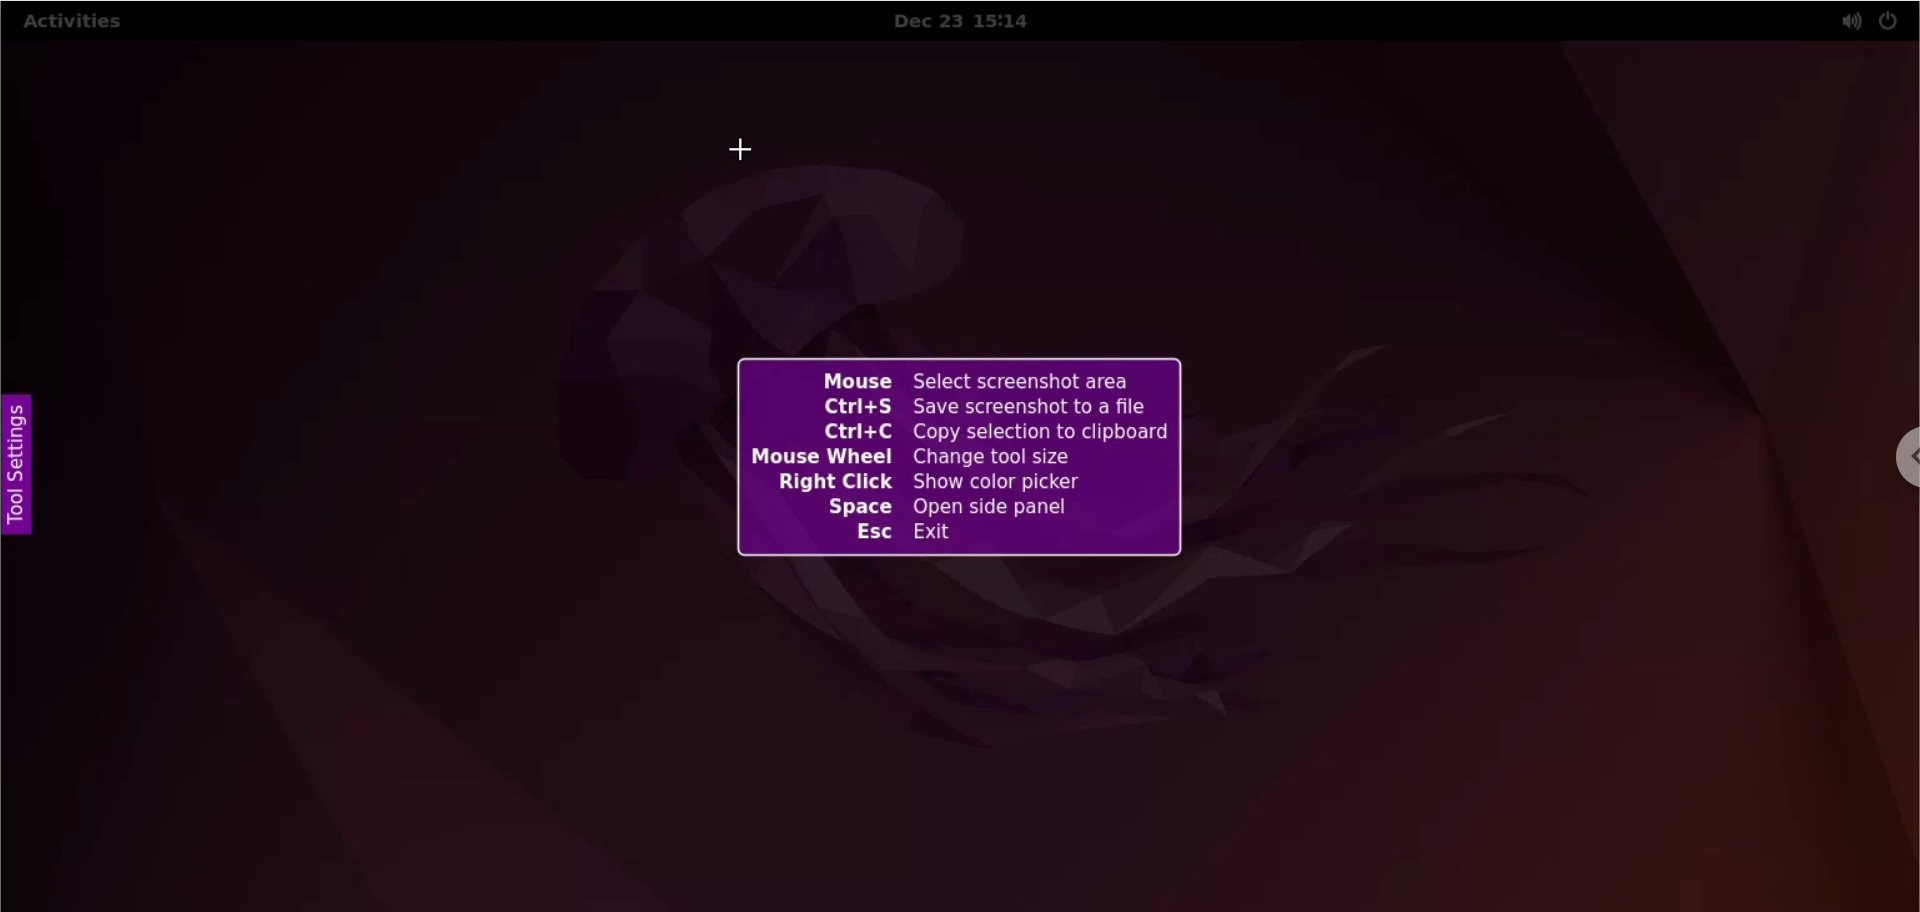 The height and width of the screenshot is (912, 1920). I want to click on chrome options, so click(1892, 455).